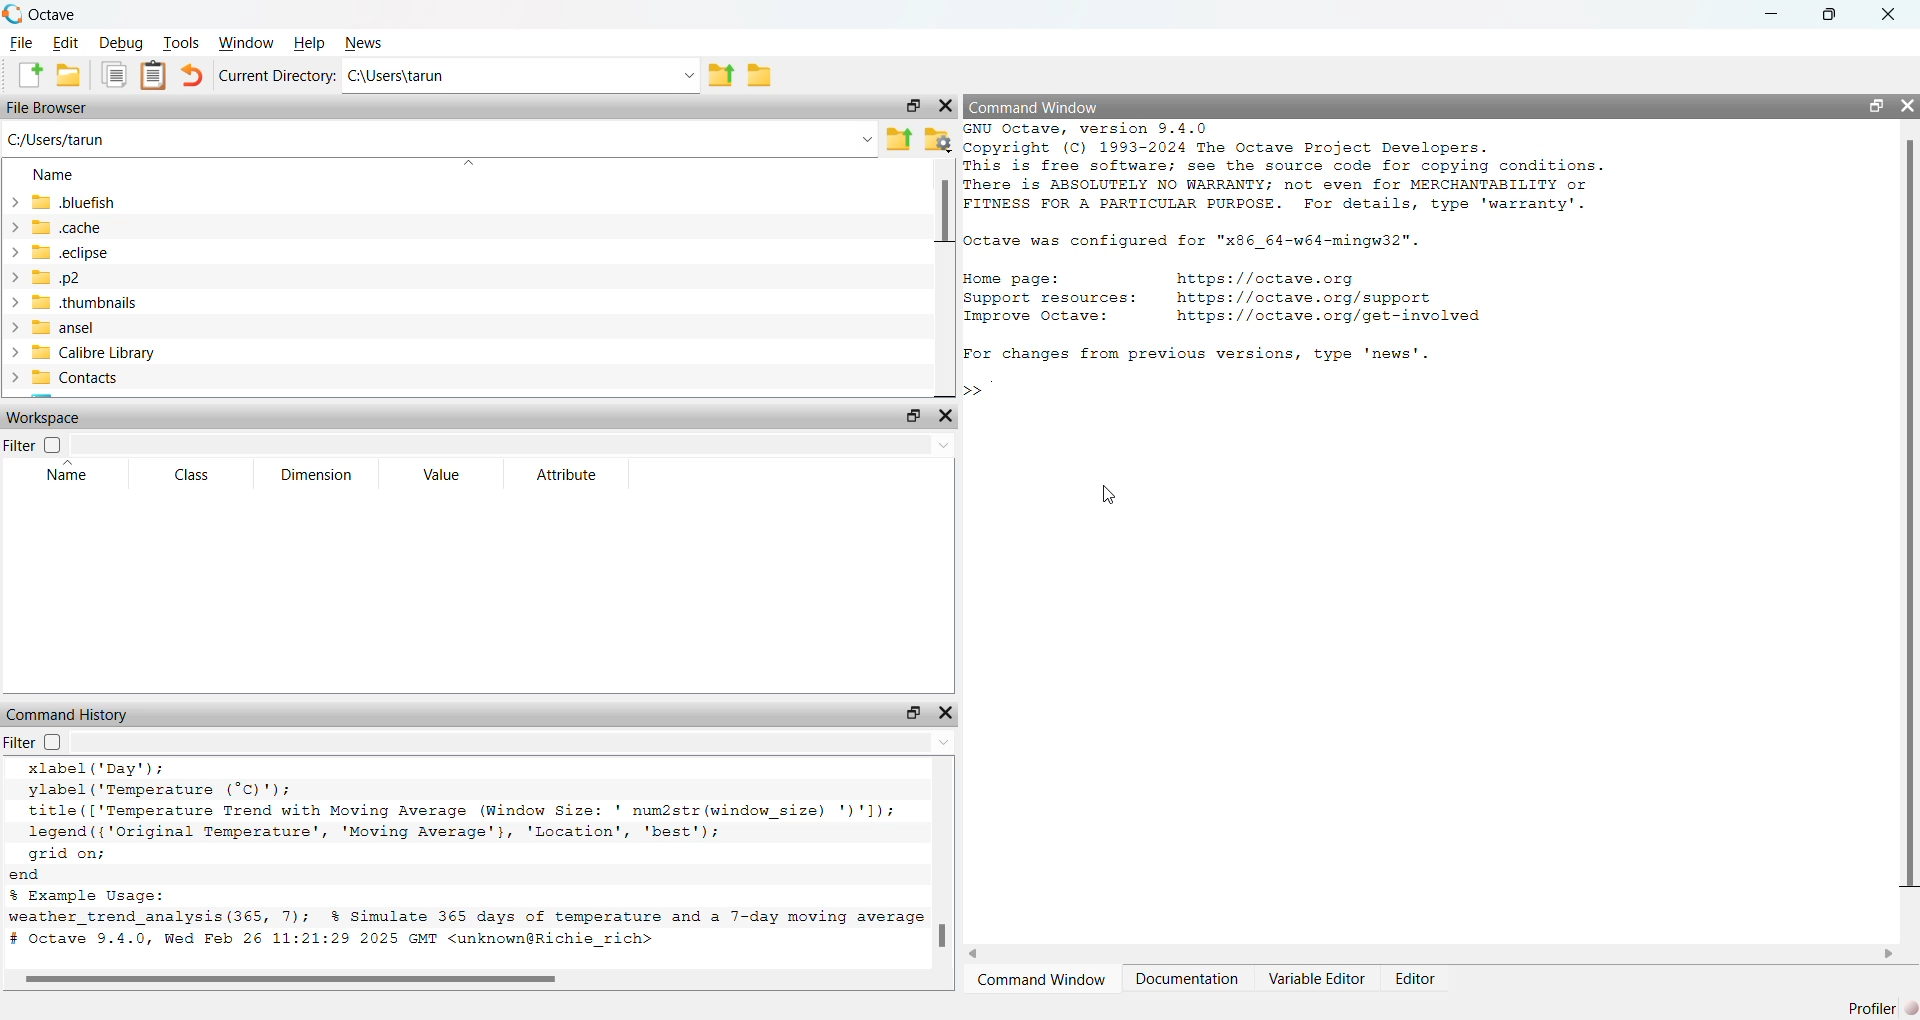 The height and width of the screenshot is (1020, 1920). I want to click on maximise, so click(910, 105).